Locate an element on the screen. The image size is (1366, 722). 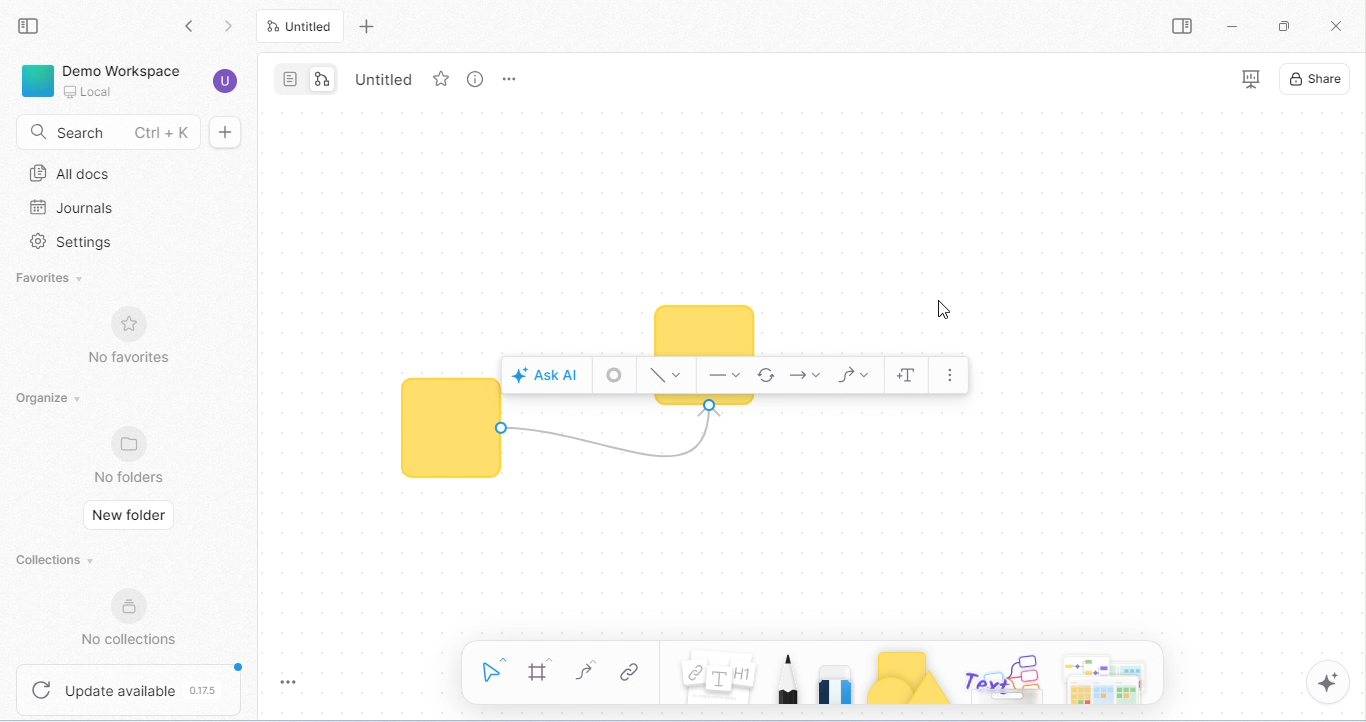
no favorites is located at coordinates (128, 338).